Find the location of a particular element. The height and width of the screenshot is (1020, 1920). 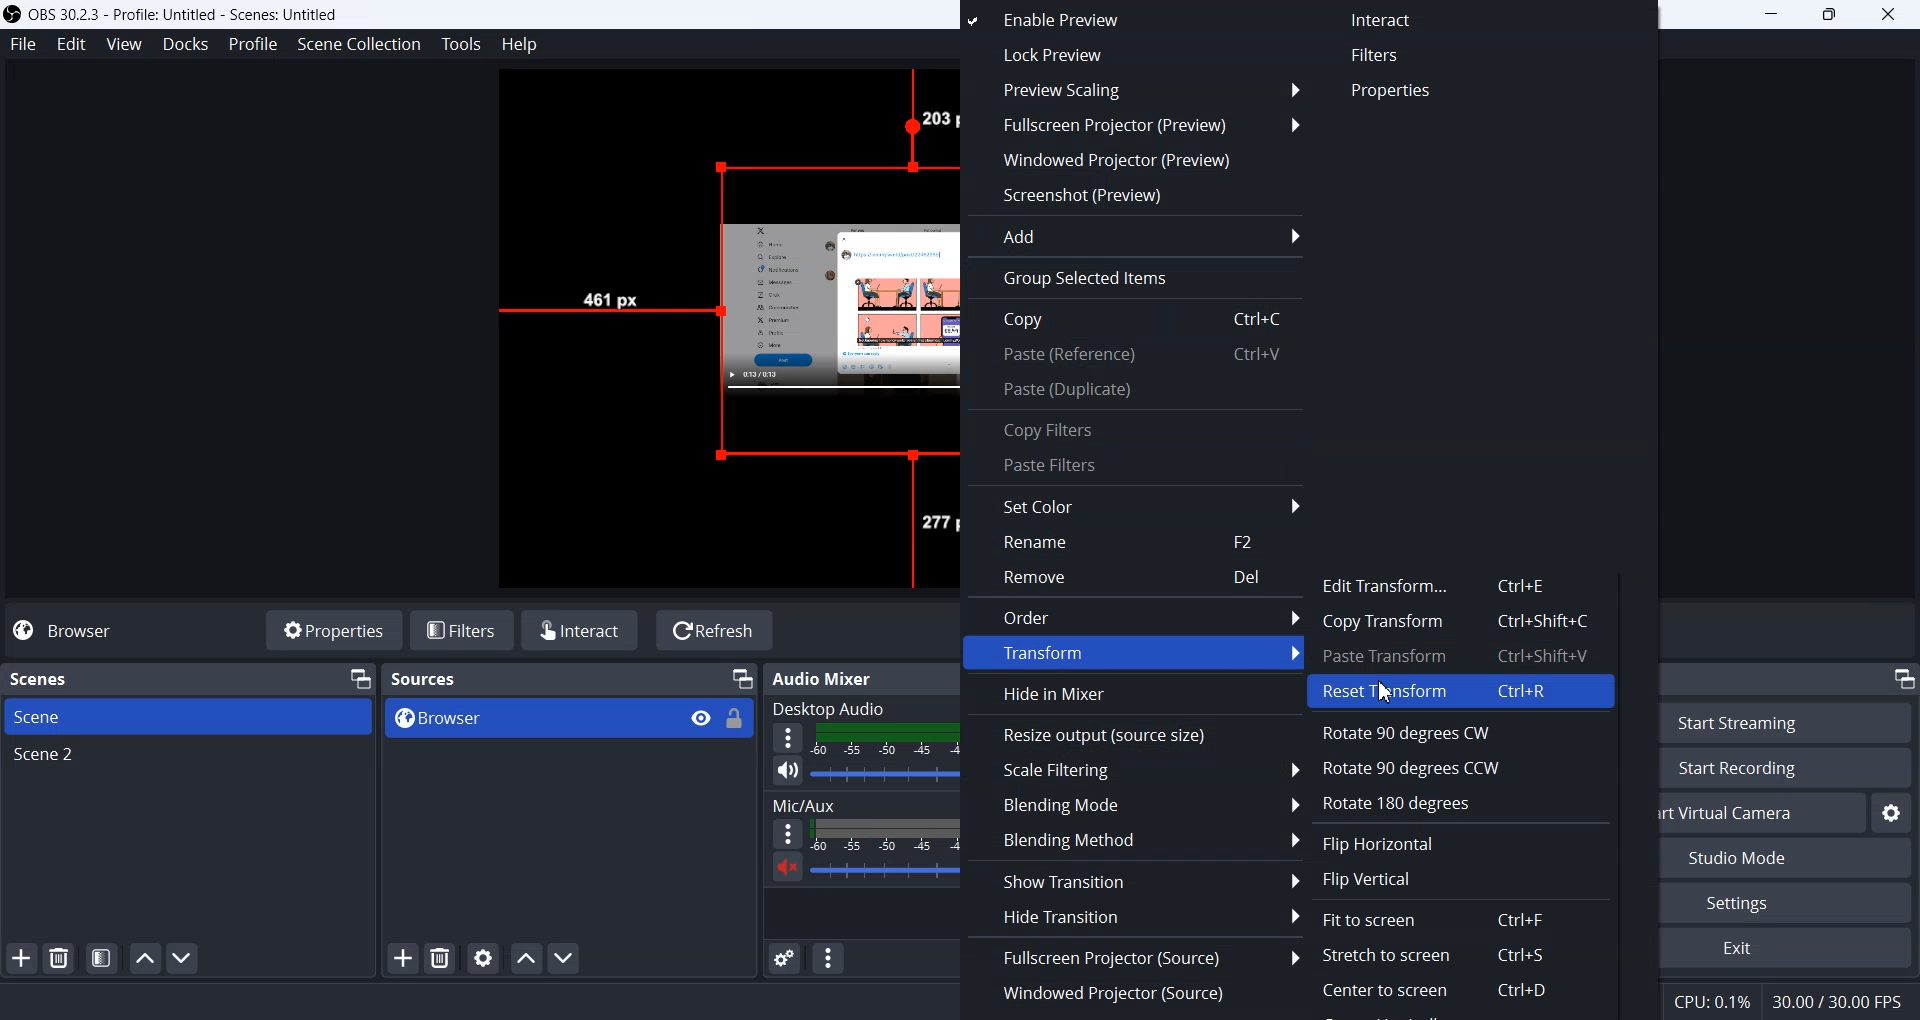

Fit to screen is located at coordinates (1436, 917).